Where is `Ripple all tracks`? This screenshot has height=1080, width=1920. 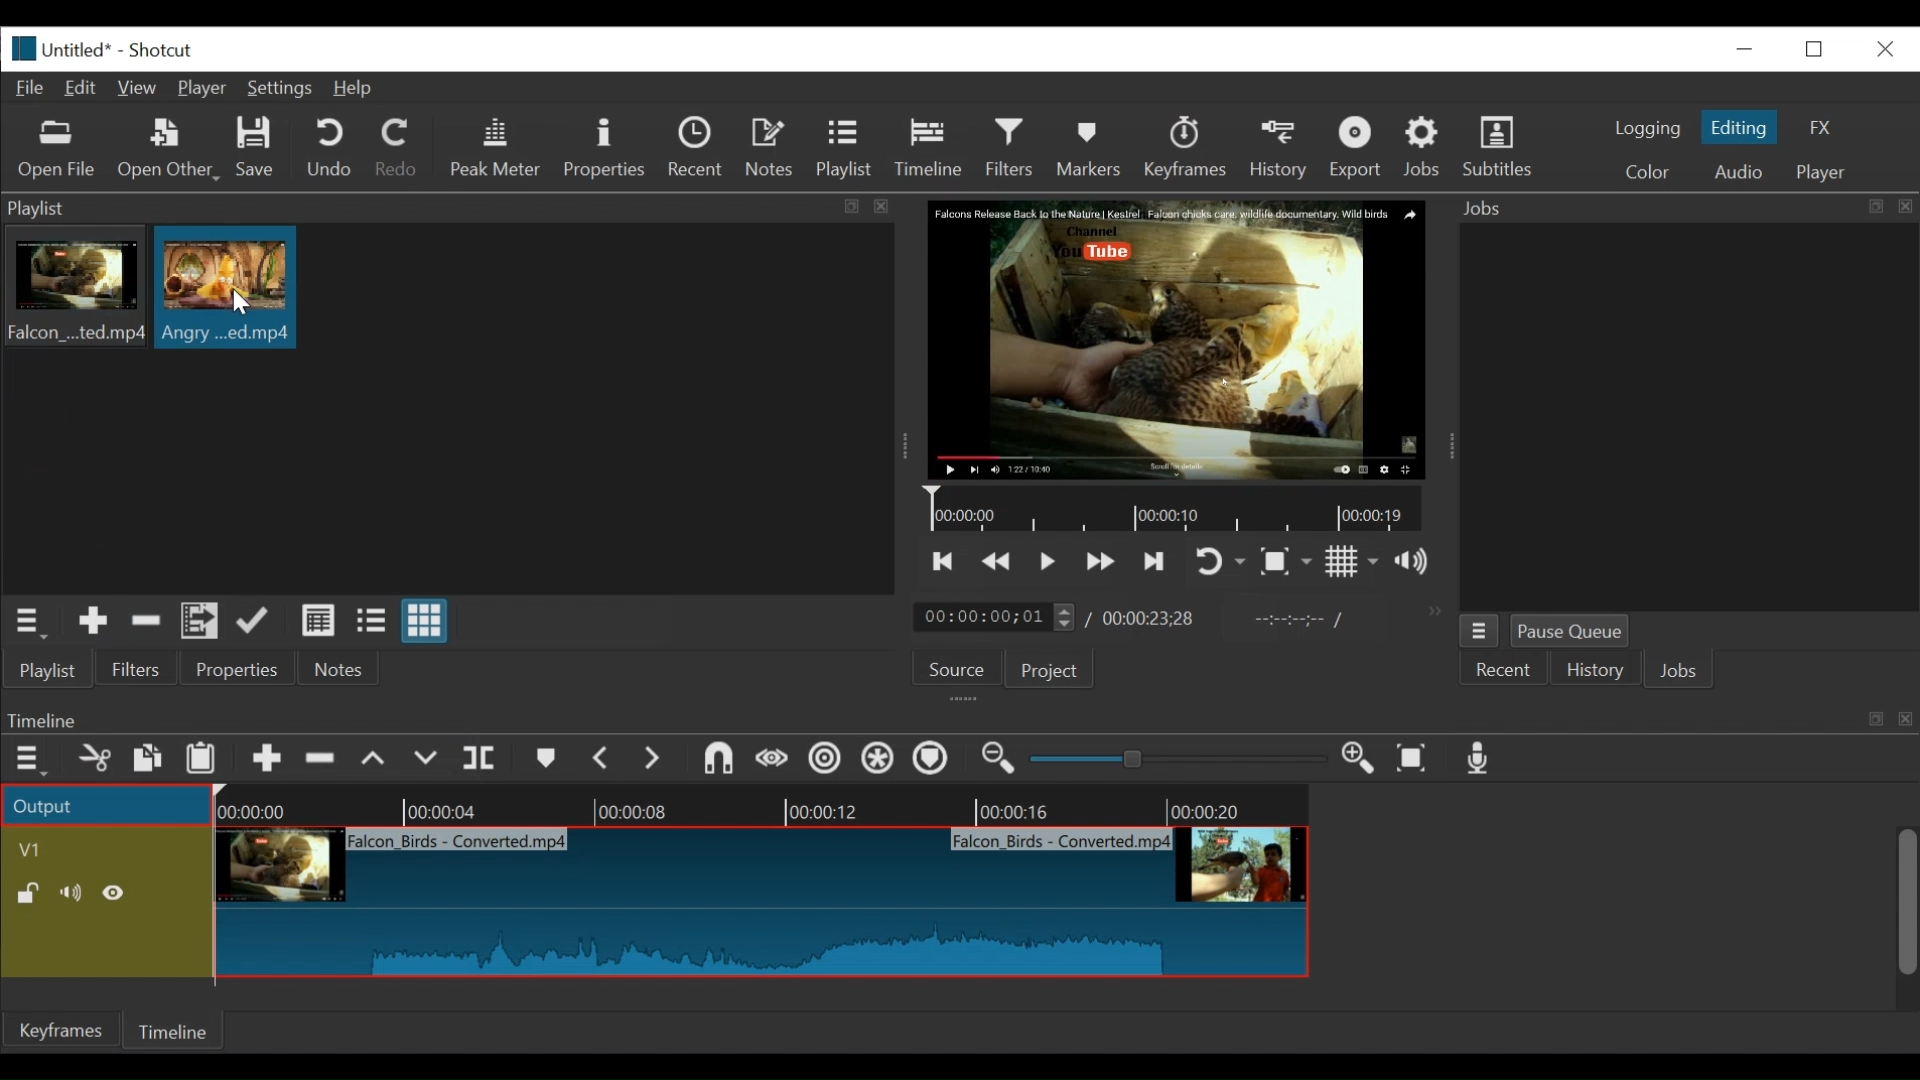 Ripple all tracks is located at coordinates (877, 761).